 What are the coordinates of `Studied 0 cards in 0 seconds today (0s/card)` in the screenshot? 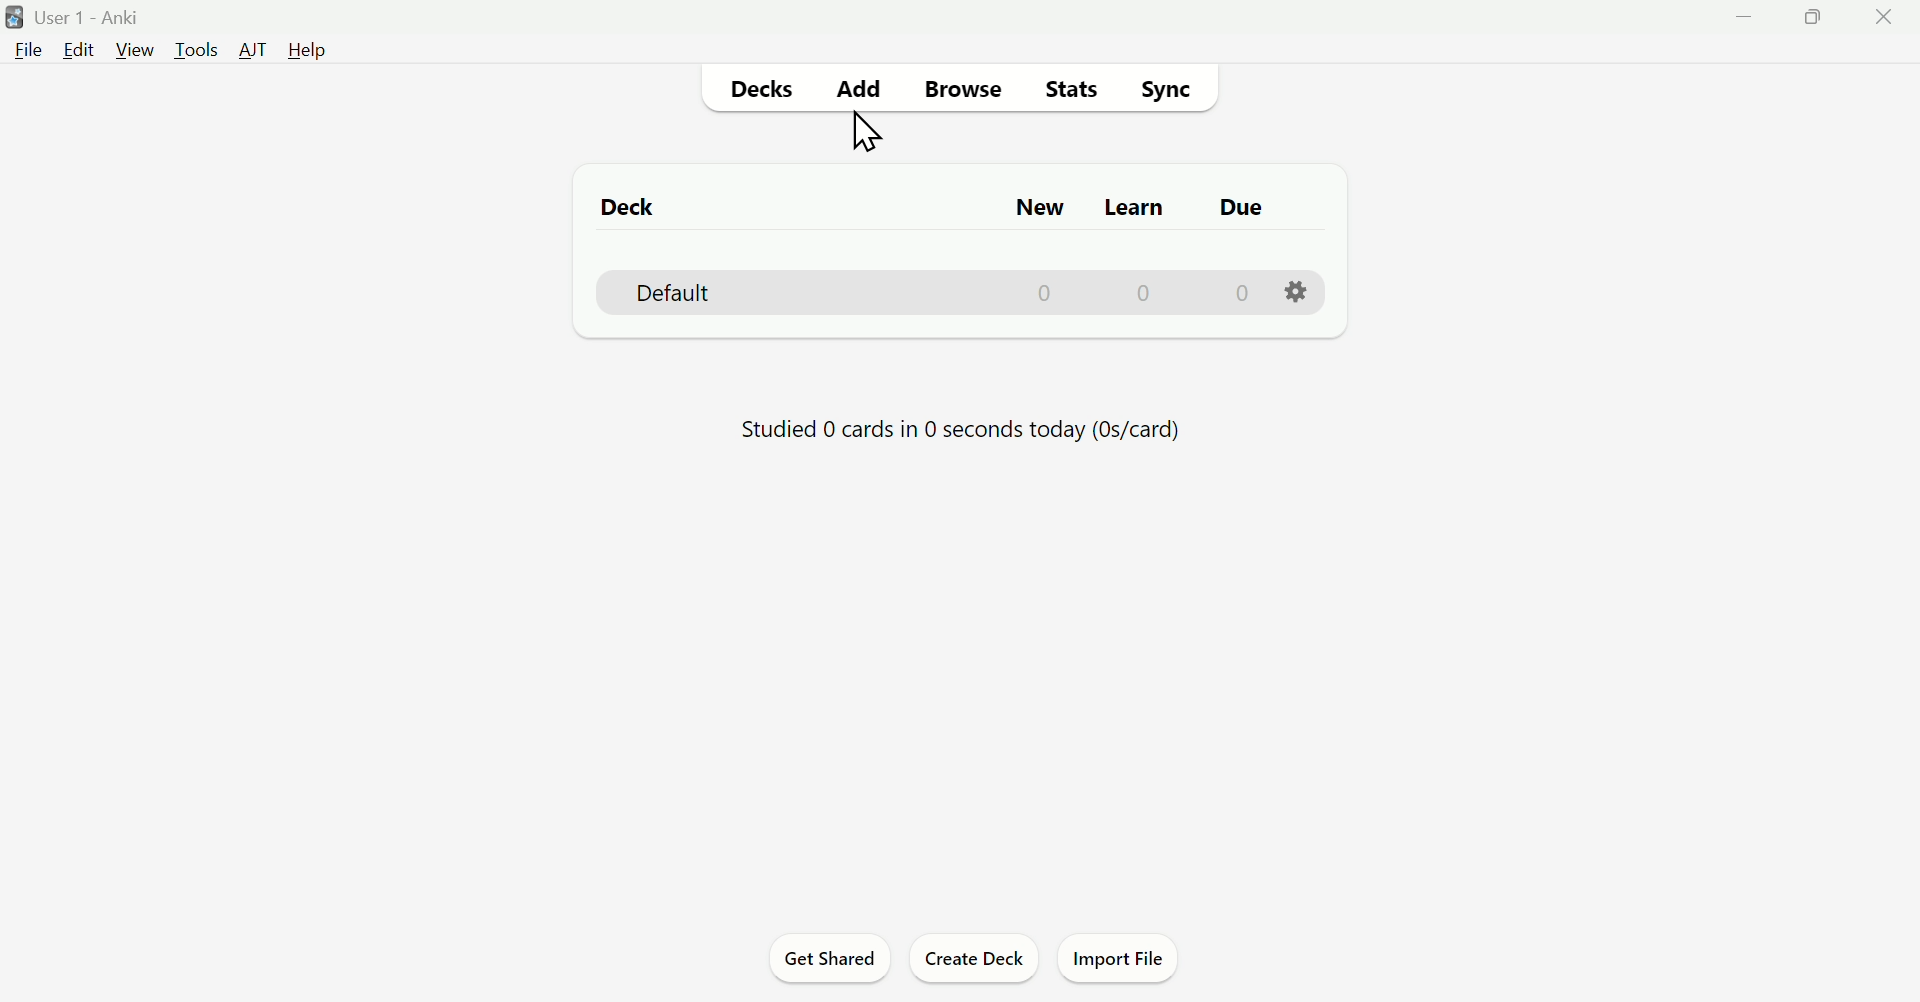 It's located at (957, 432).